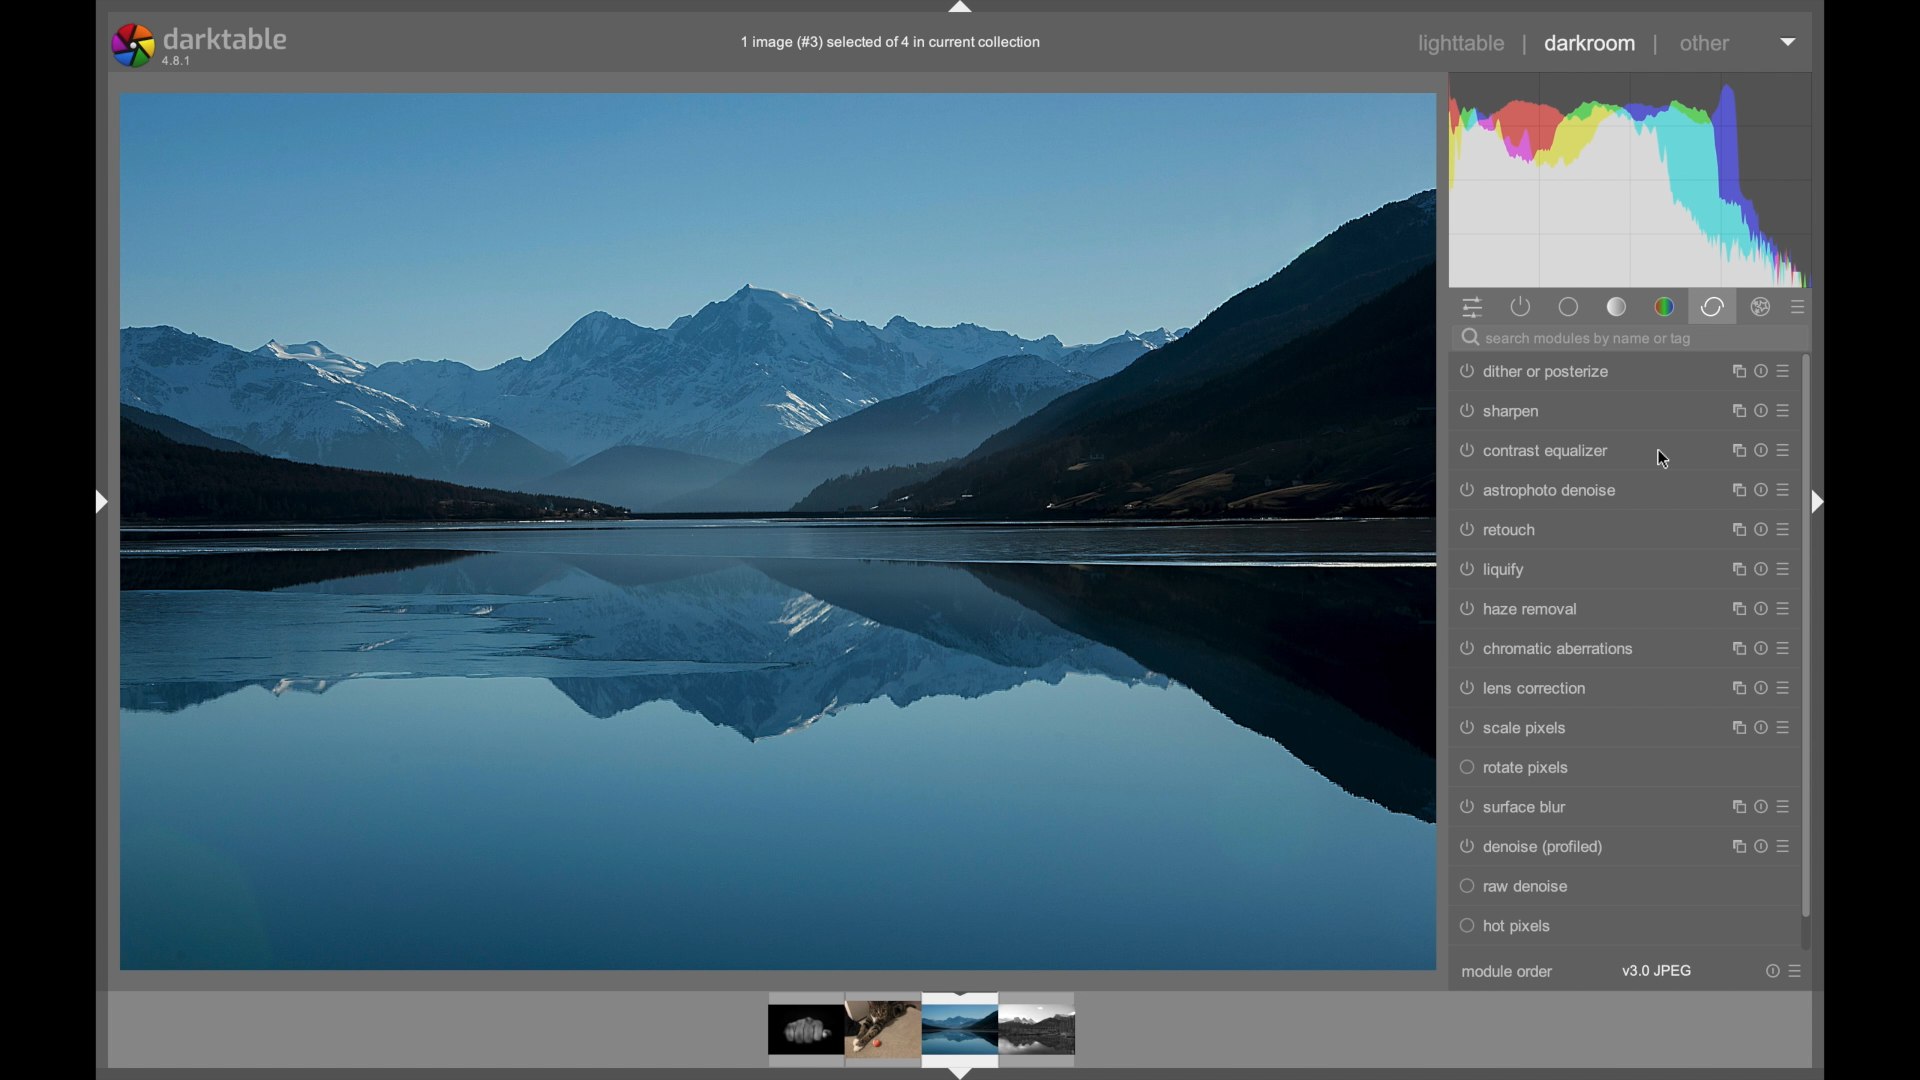 This screenshot has height=1080, width=1920. I want to click on surface blur, so click(1516, 807).